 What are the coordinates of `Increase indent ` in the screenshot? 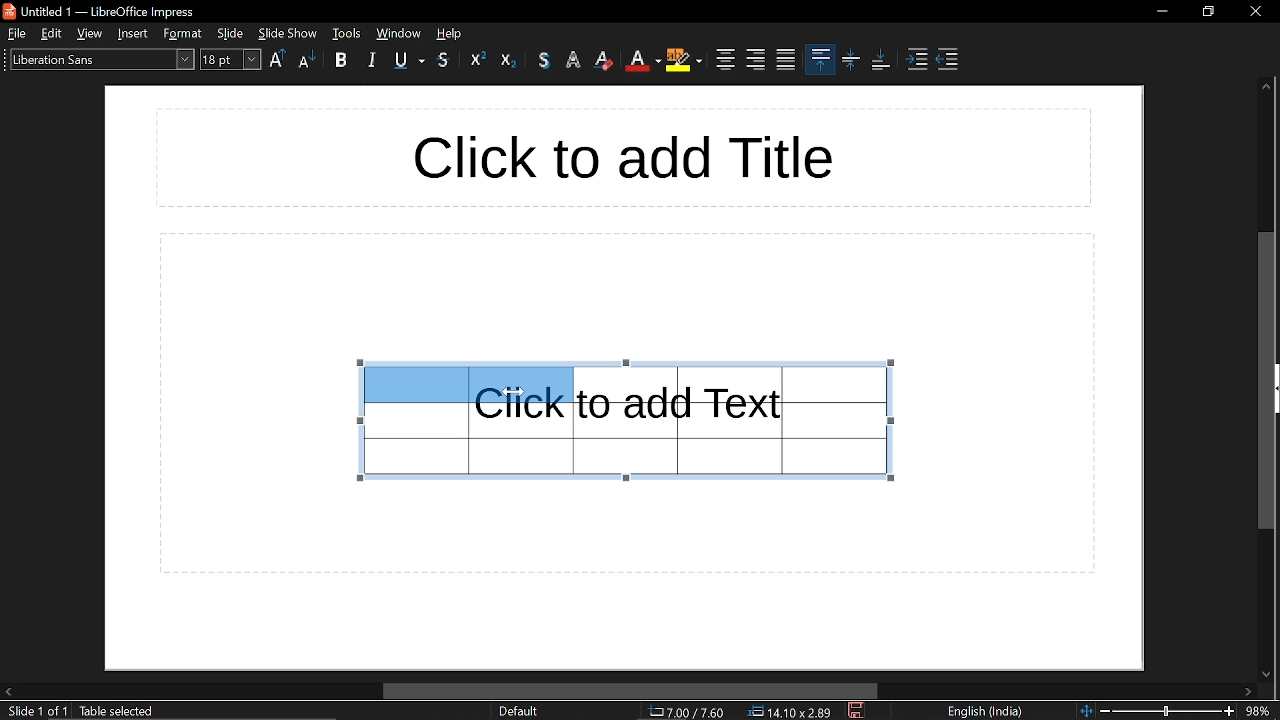 It's located at (919, 61).